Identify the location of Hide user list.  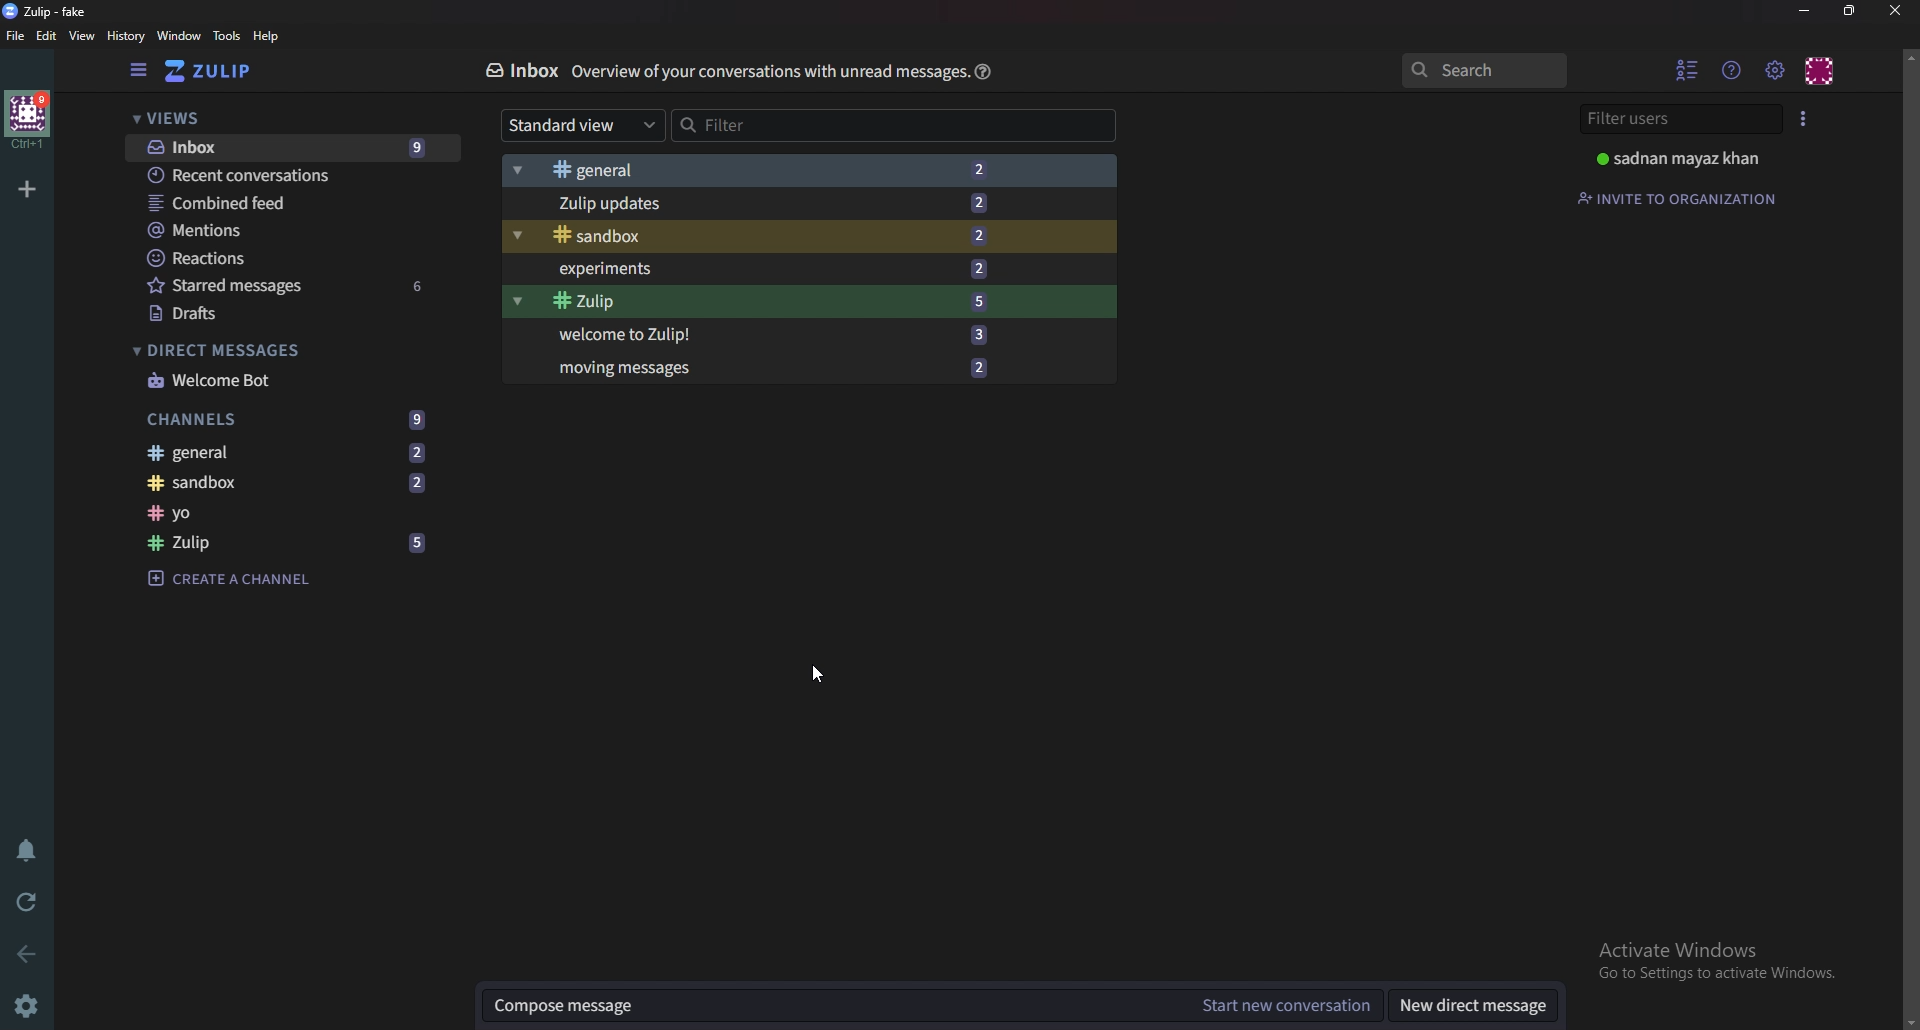
(1687, 70).